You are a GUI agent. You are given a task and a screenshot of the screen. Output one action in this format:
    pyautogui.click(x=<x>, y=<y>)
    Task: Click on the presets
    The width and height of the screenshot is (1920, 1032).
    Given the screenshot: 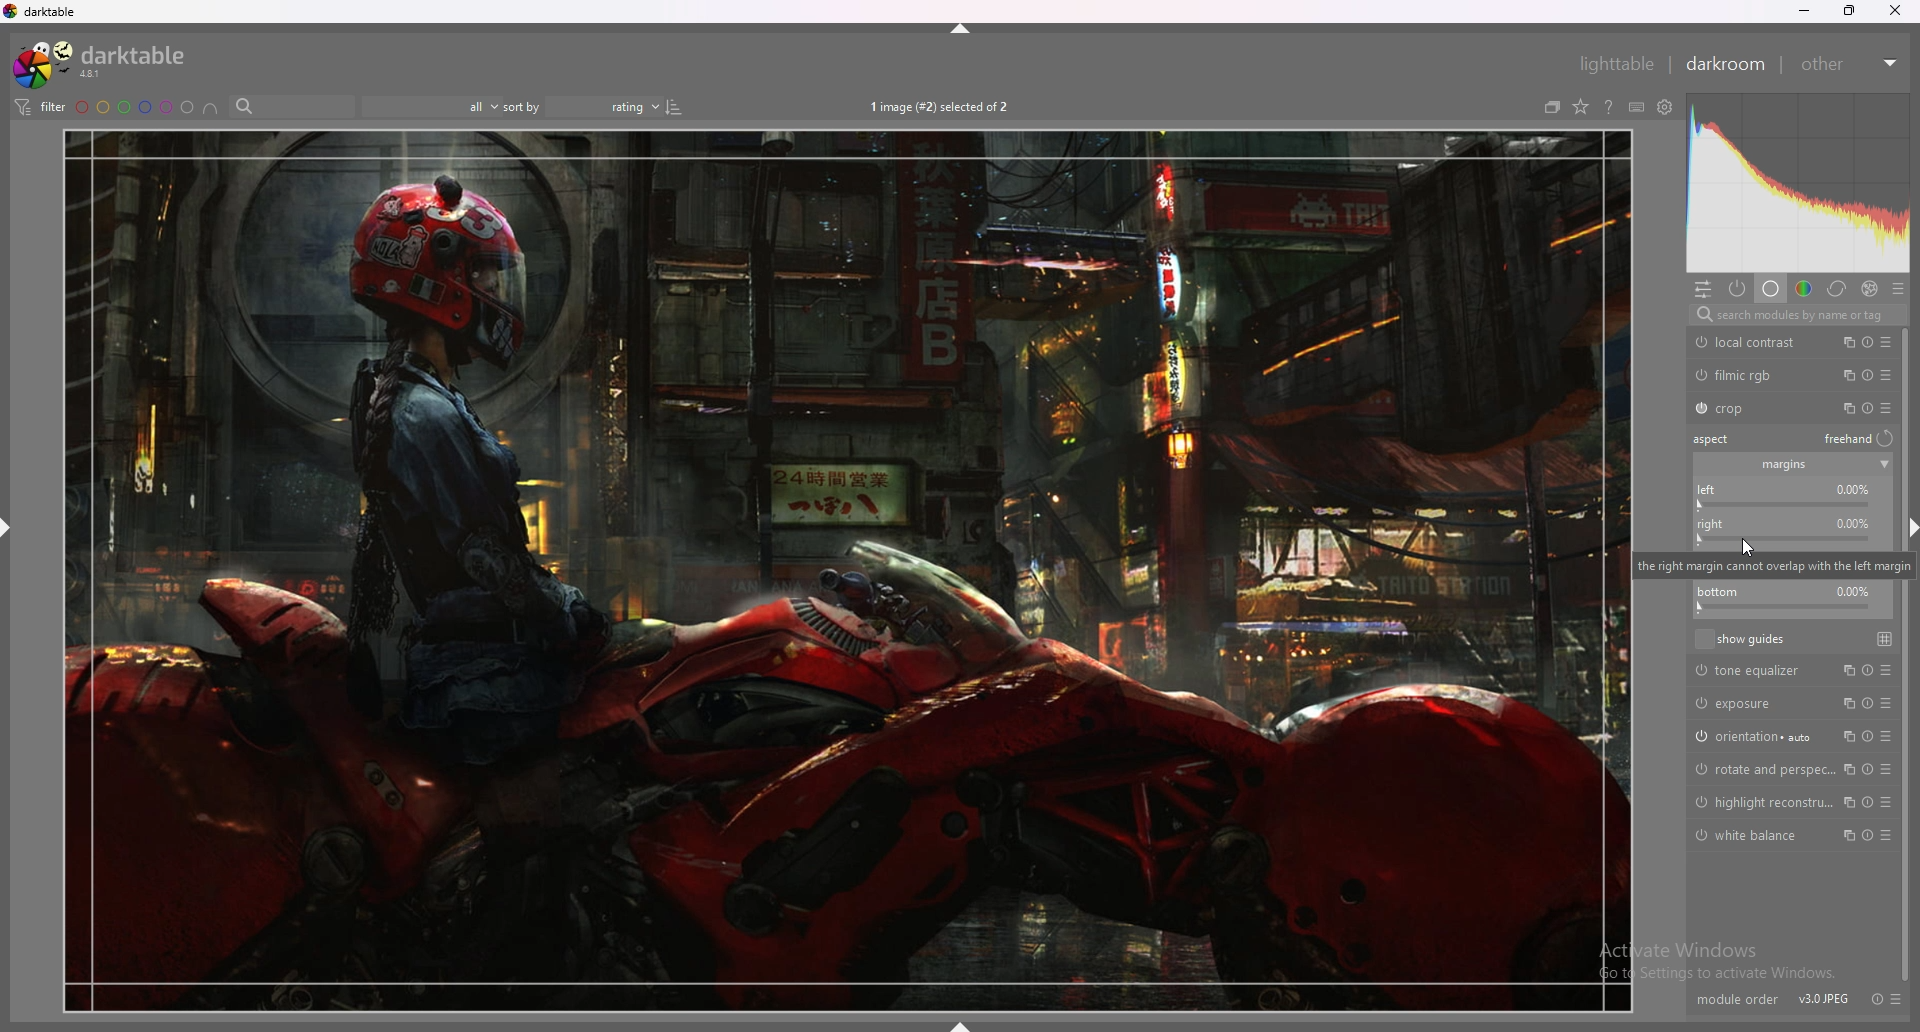 What is the action you would take?
    pyautogui.click(x=1897, y=288)
    